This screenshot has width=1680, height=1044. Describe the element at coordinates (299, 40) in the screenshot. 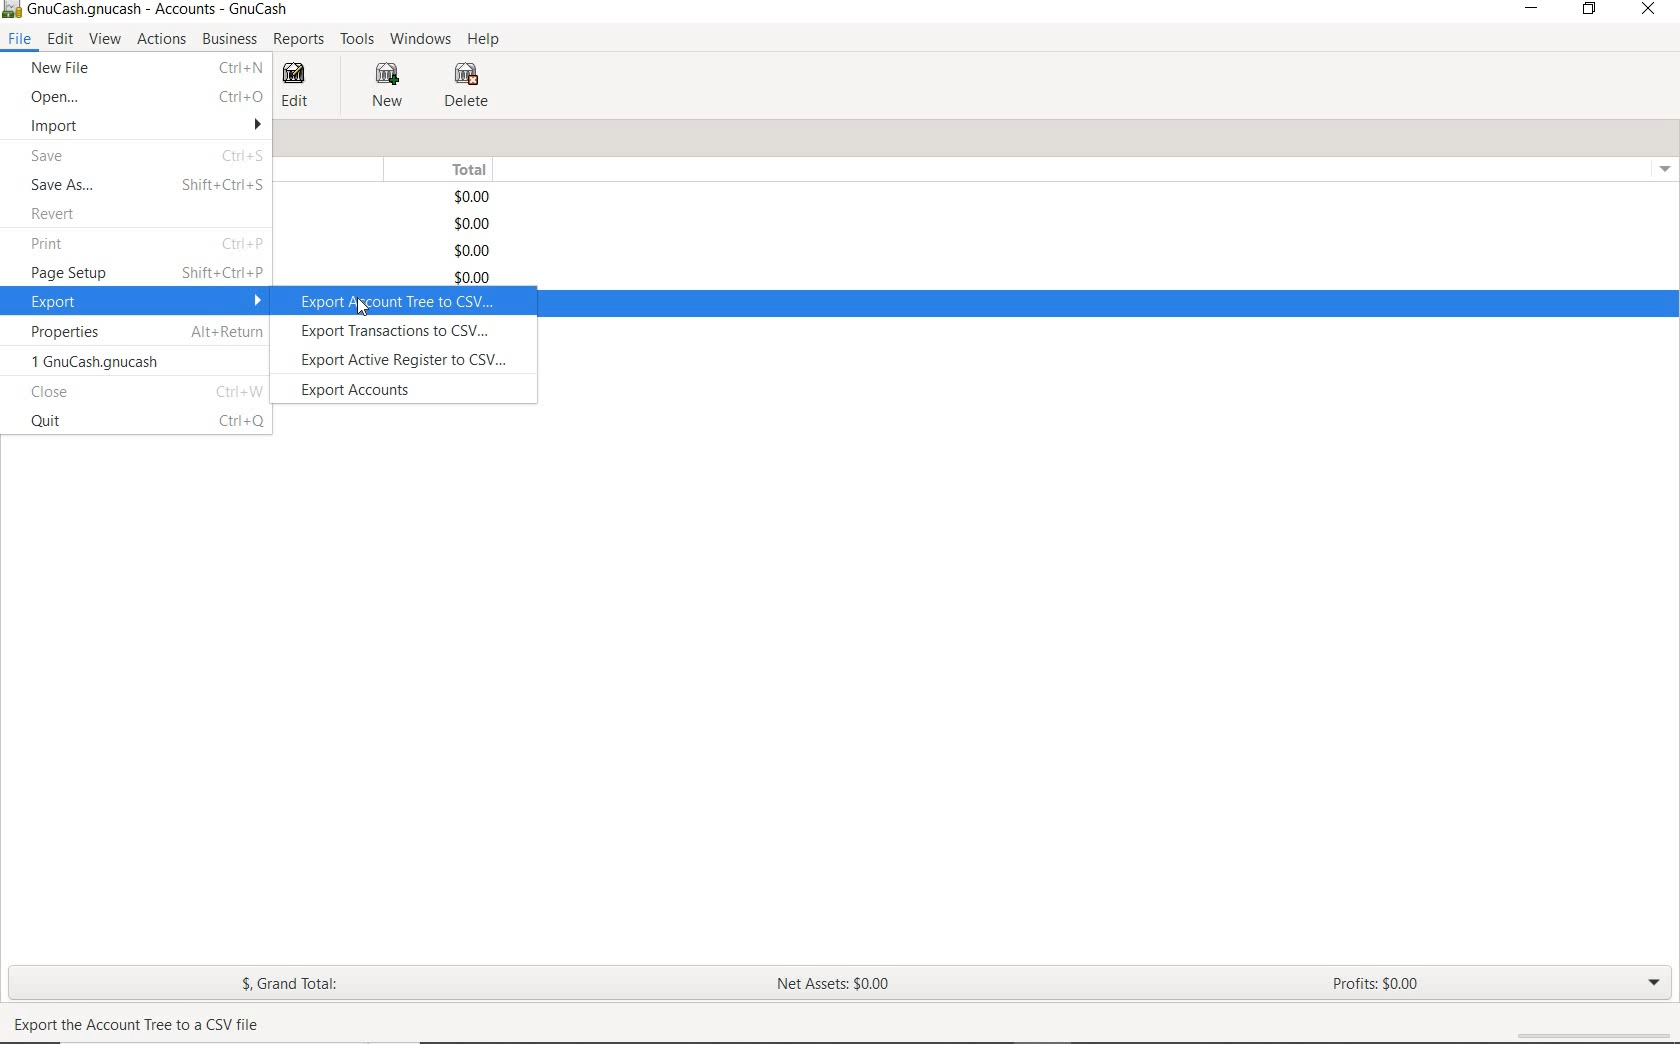

I see `REPORTS` at that location.